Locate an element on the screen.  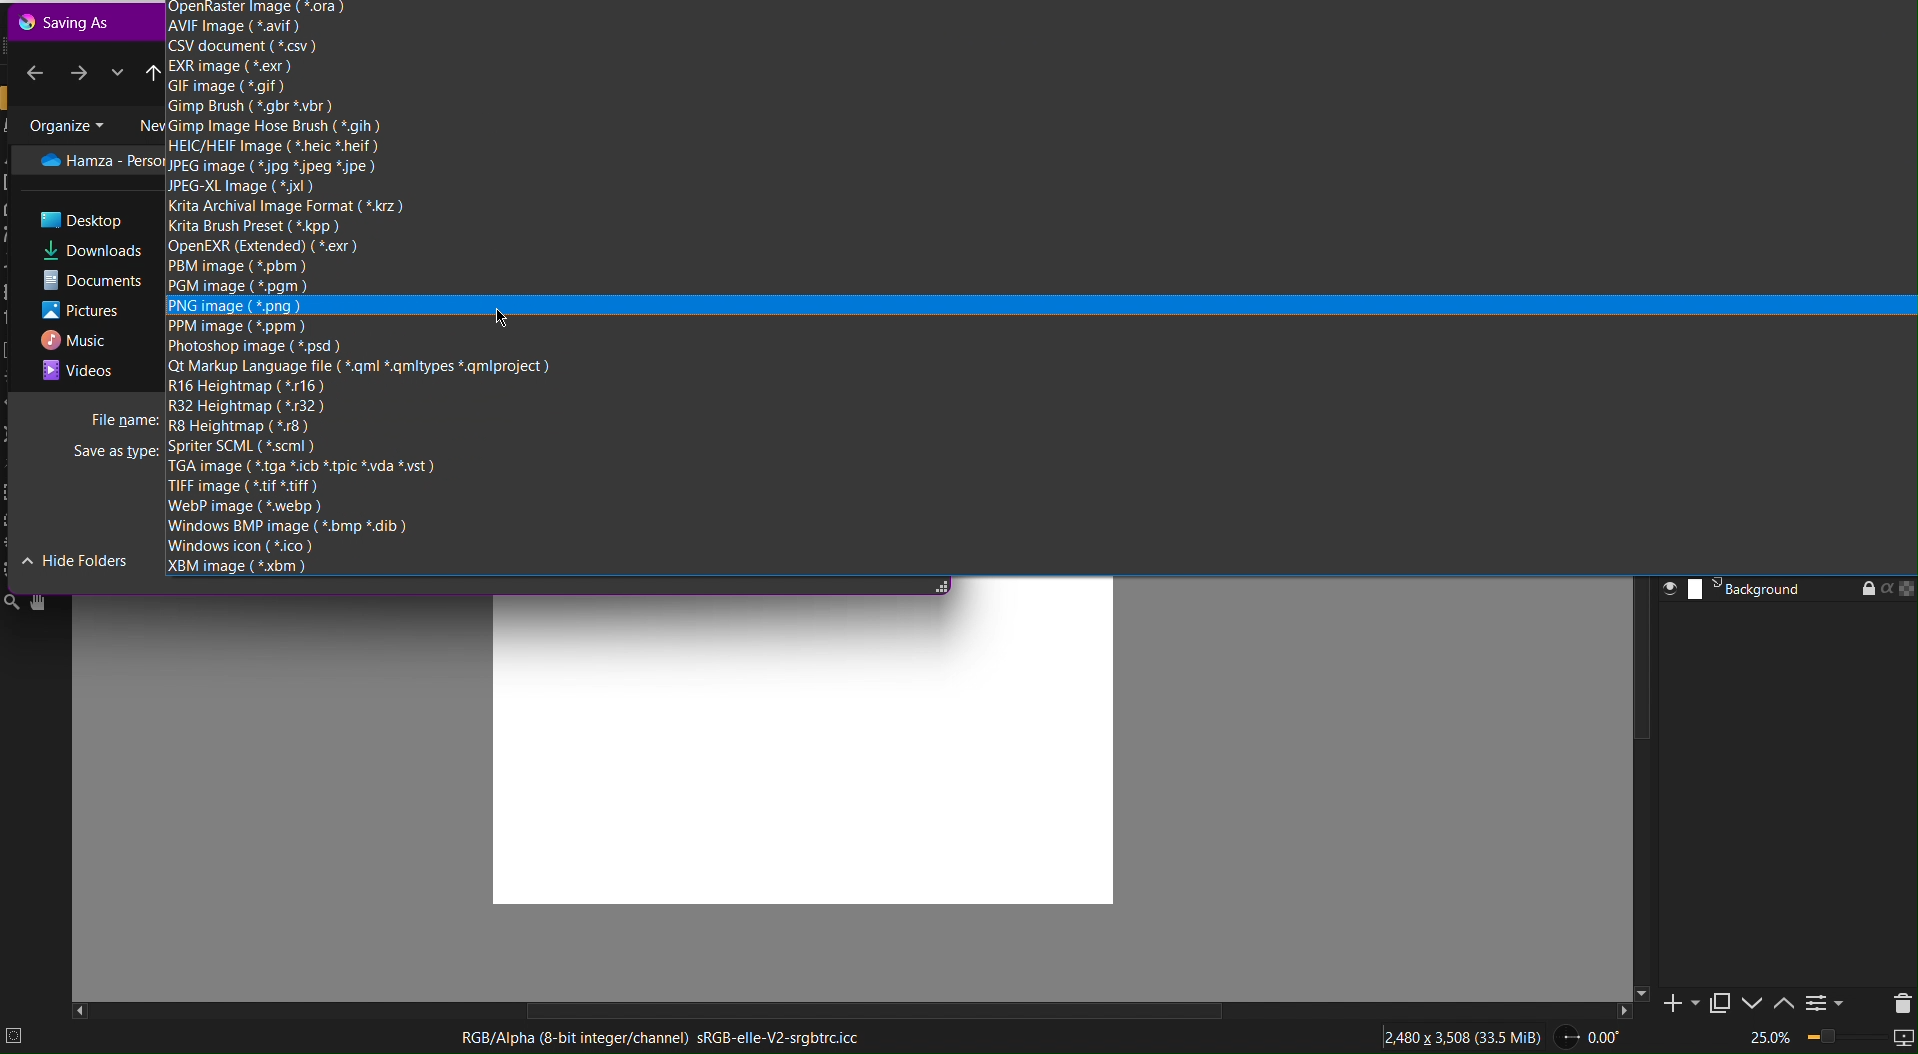
Folders is located at coordinates (92, 265).